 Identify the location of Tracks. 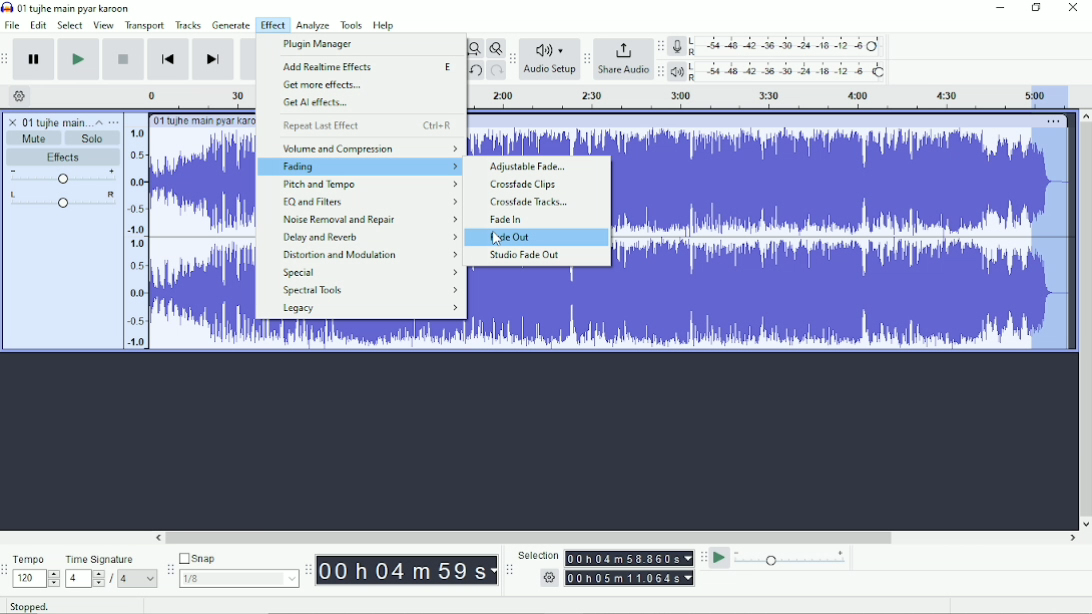
(189, 25).